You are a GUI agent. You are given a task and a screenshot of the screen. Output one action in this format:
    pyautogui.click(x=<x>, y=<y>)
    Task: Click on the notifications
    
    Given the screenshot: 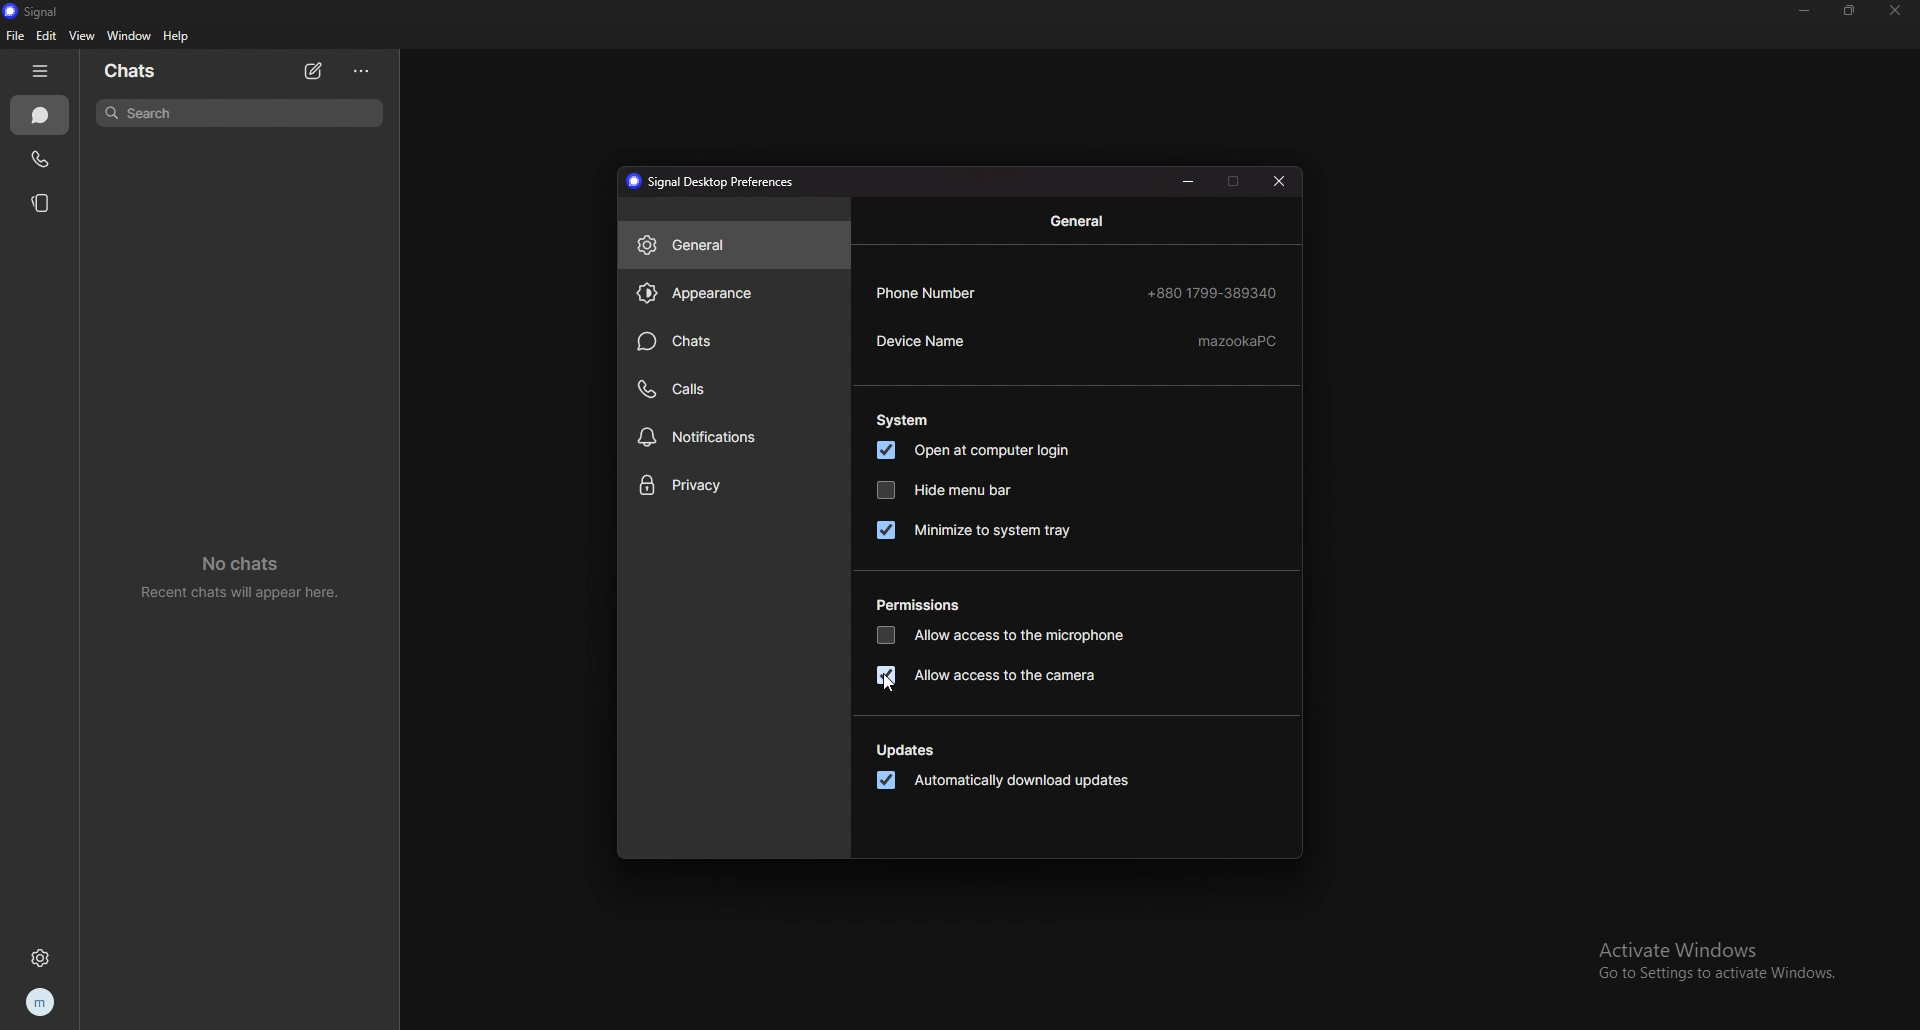 What is the action you would take?
    pyautogui.click(x=733, y=436)
    